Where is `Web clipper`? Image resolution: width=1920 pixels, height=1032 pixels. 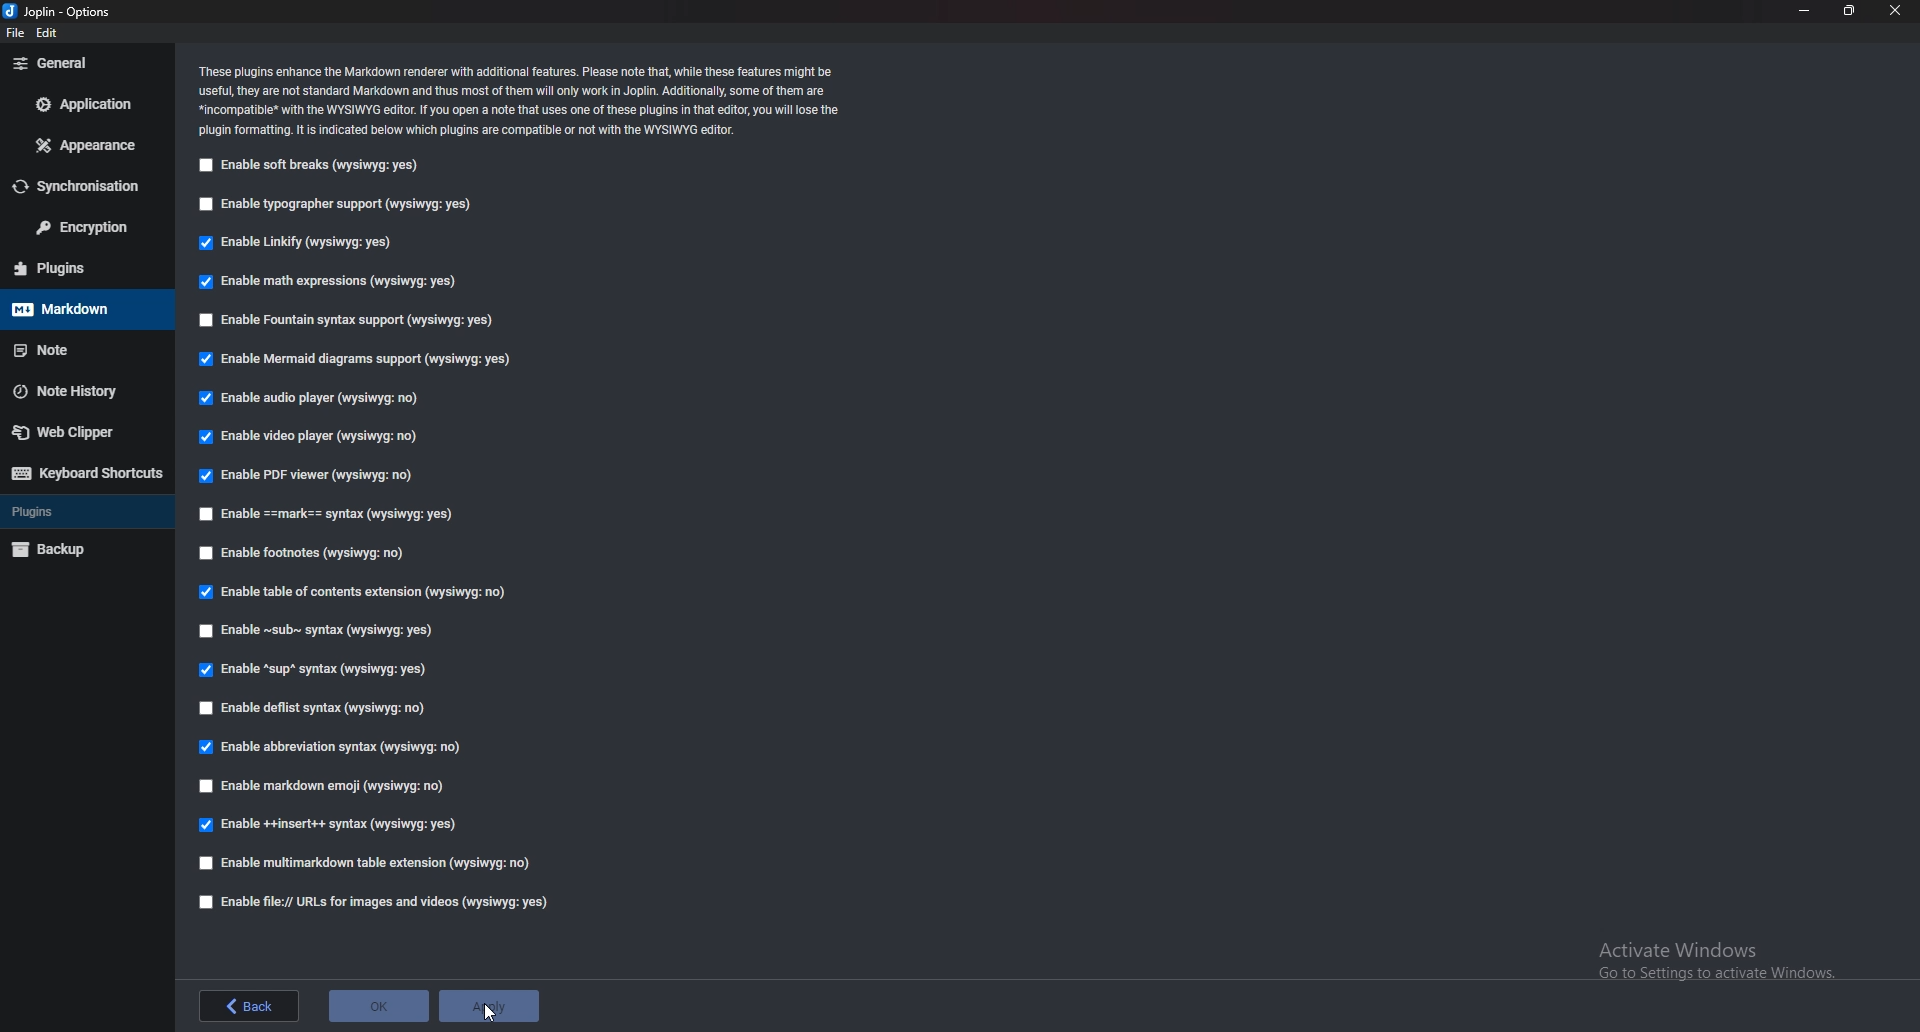
Web clipper is located at coordinates (79, 432).